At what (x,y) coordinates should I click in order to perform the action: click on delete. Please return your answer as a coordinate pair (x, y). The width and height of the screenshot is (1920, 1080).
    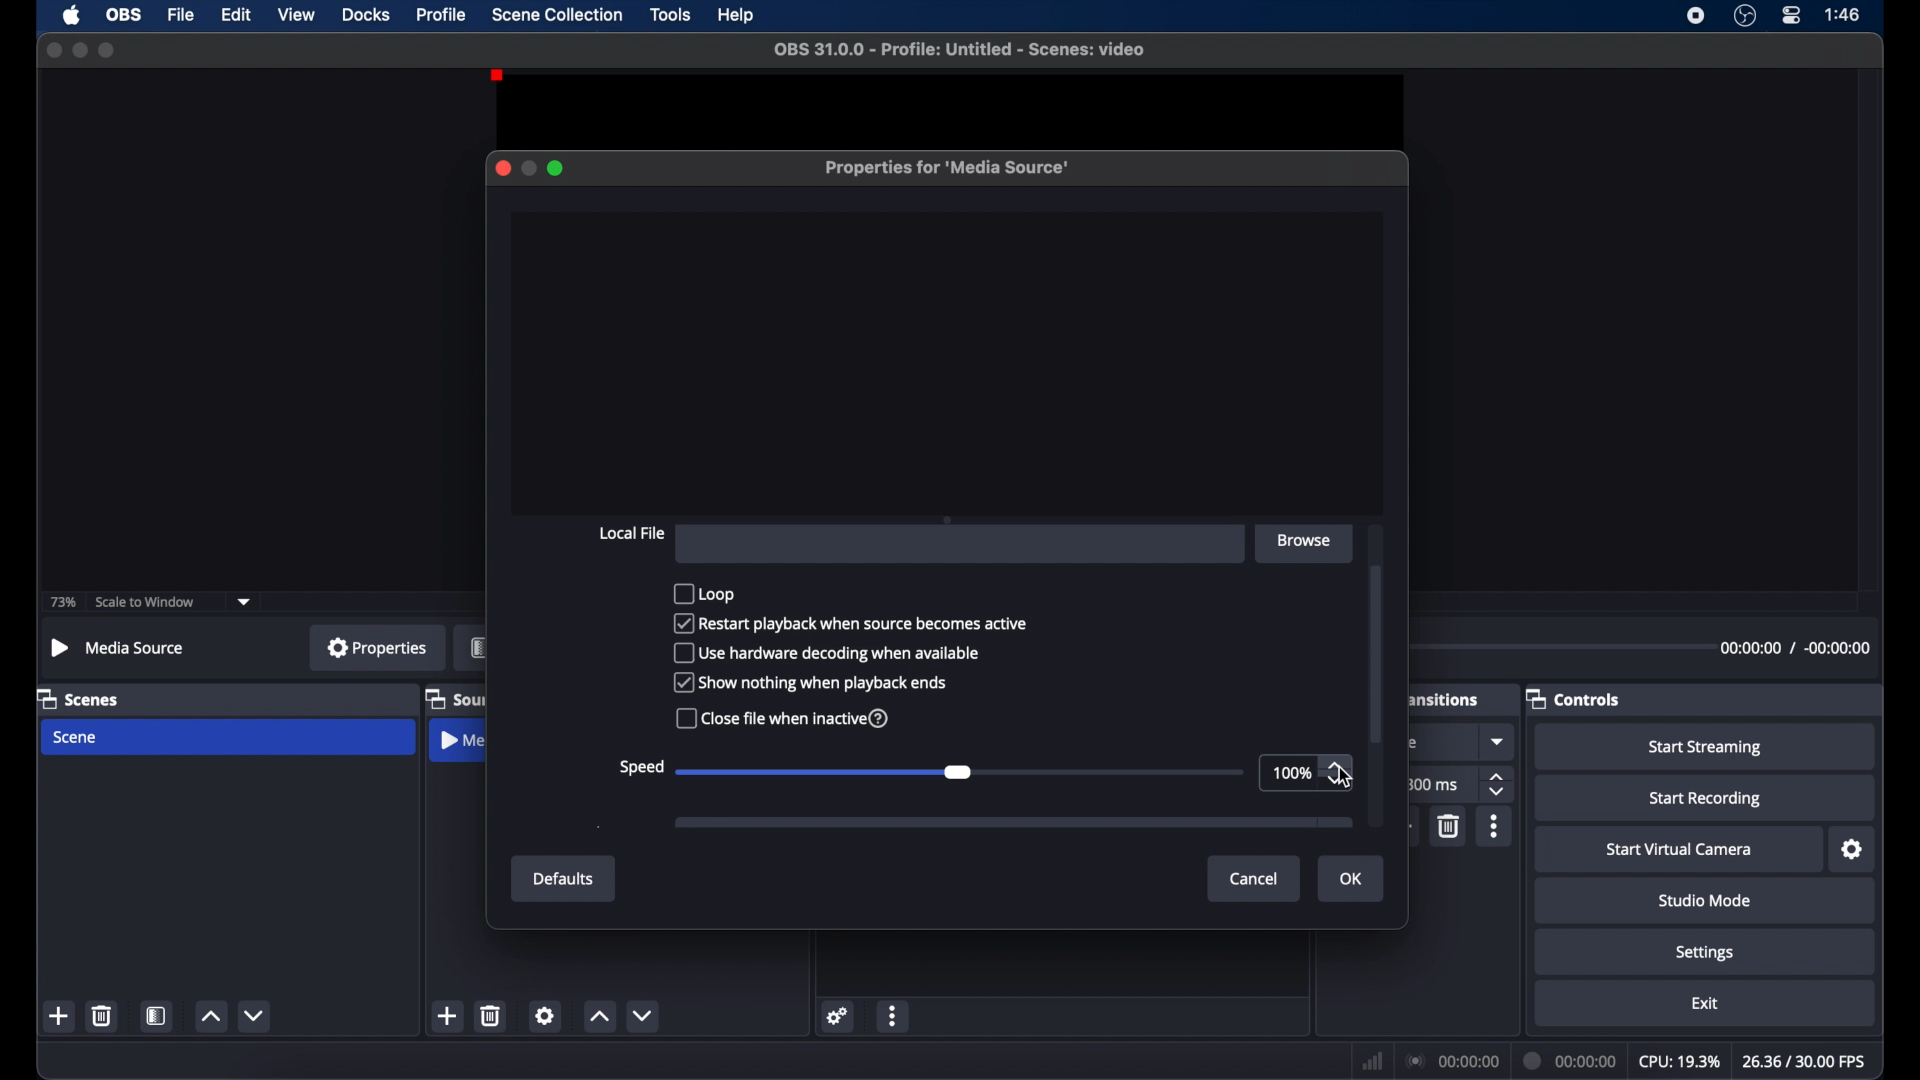
    Looking at the image, I should click on (103, 1015).